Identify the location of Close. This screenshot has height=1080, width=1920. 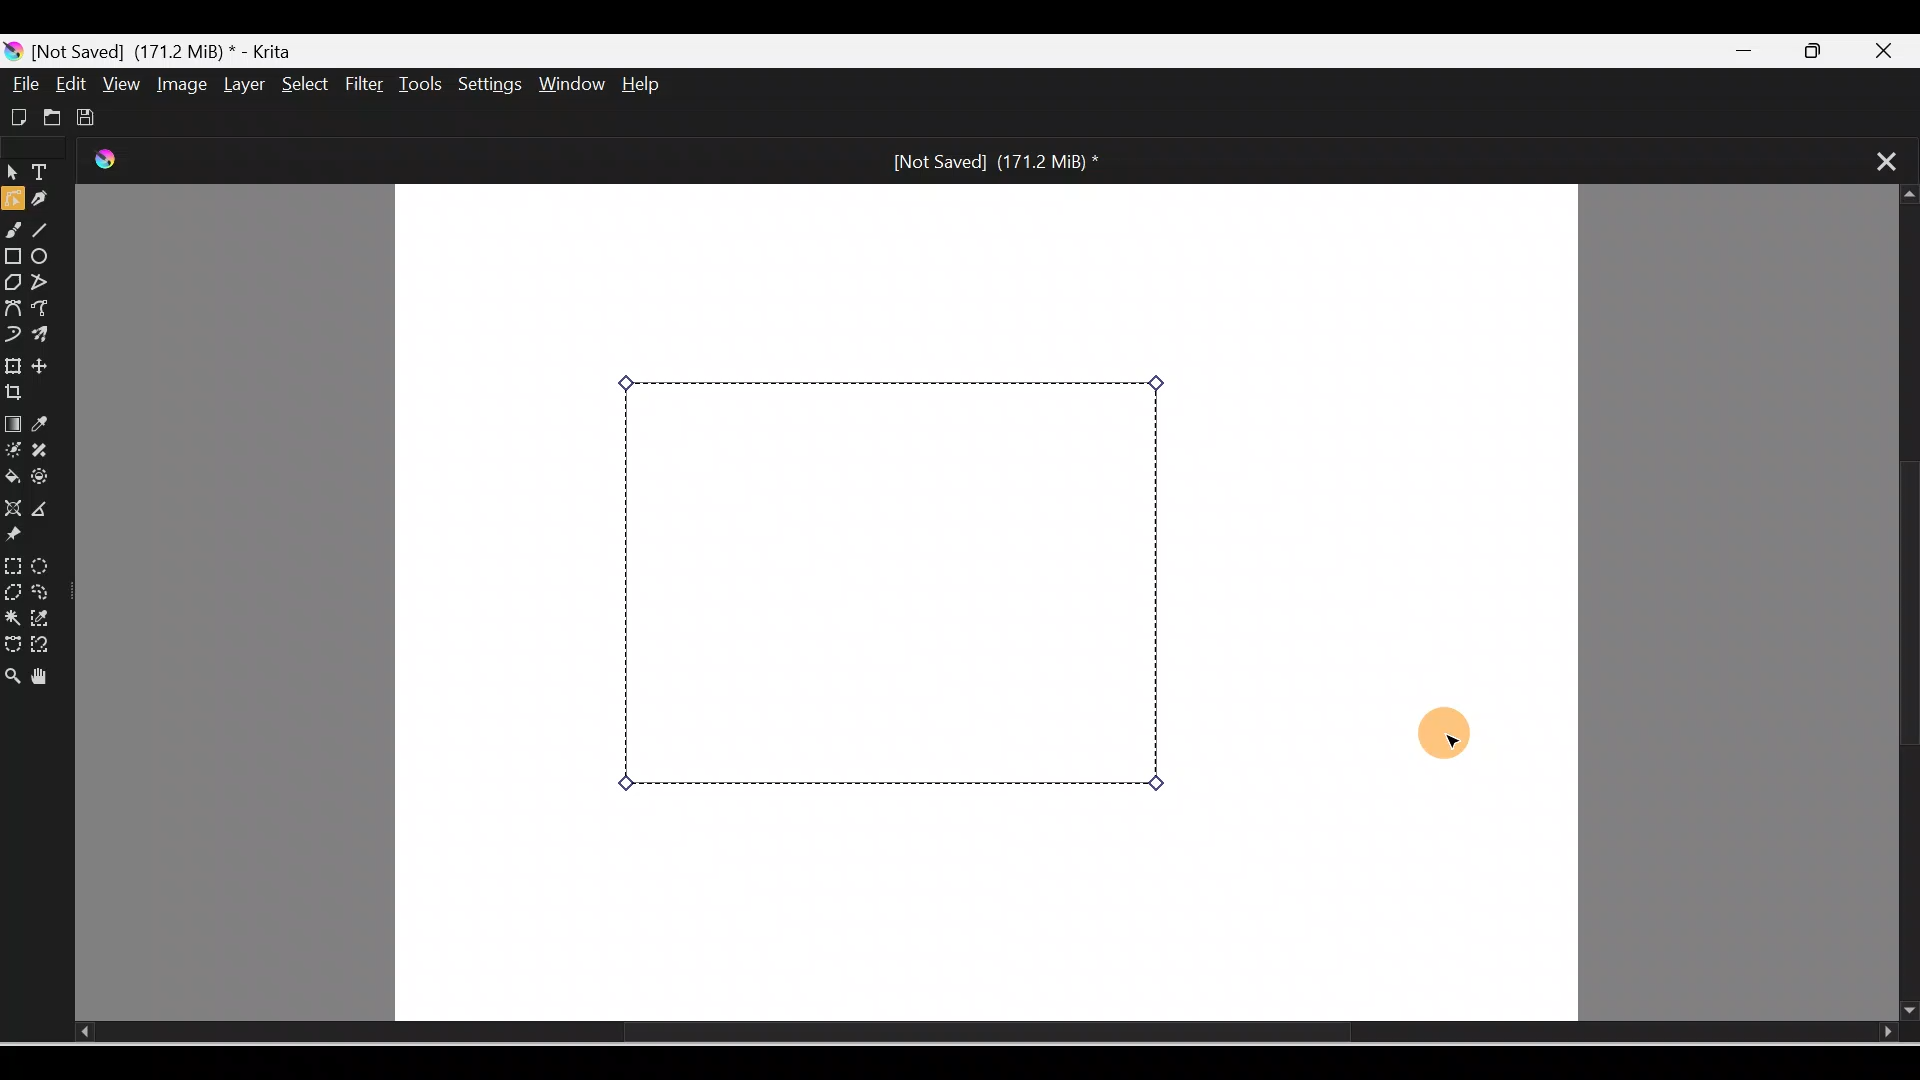
(1894, 48).